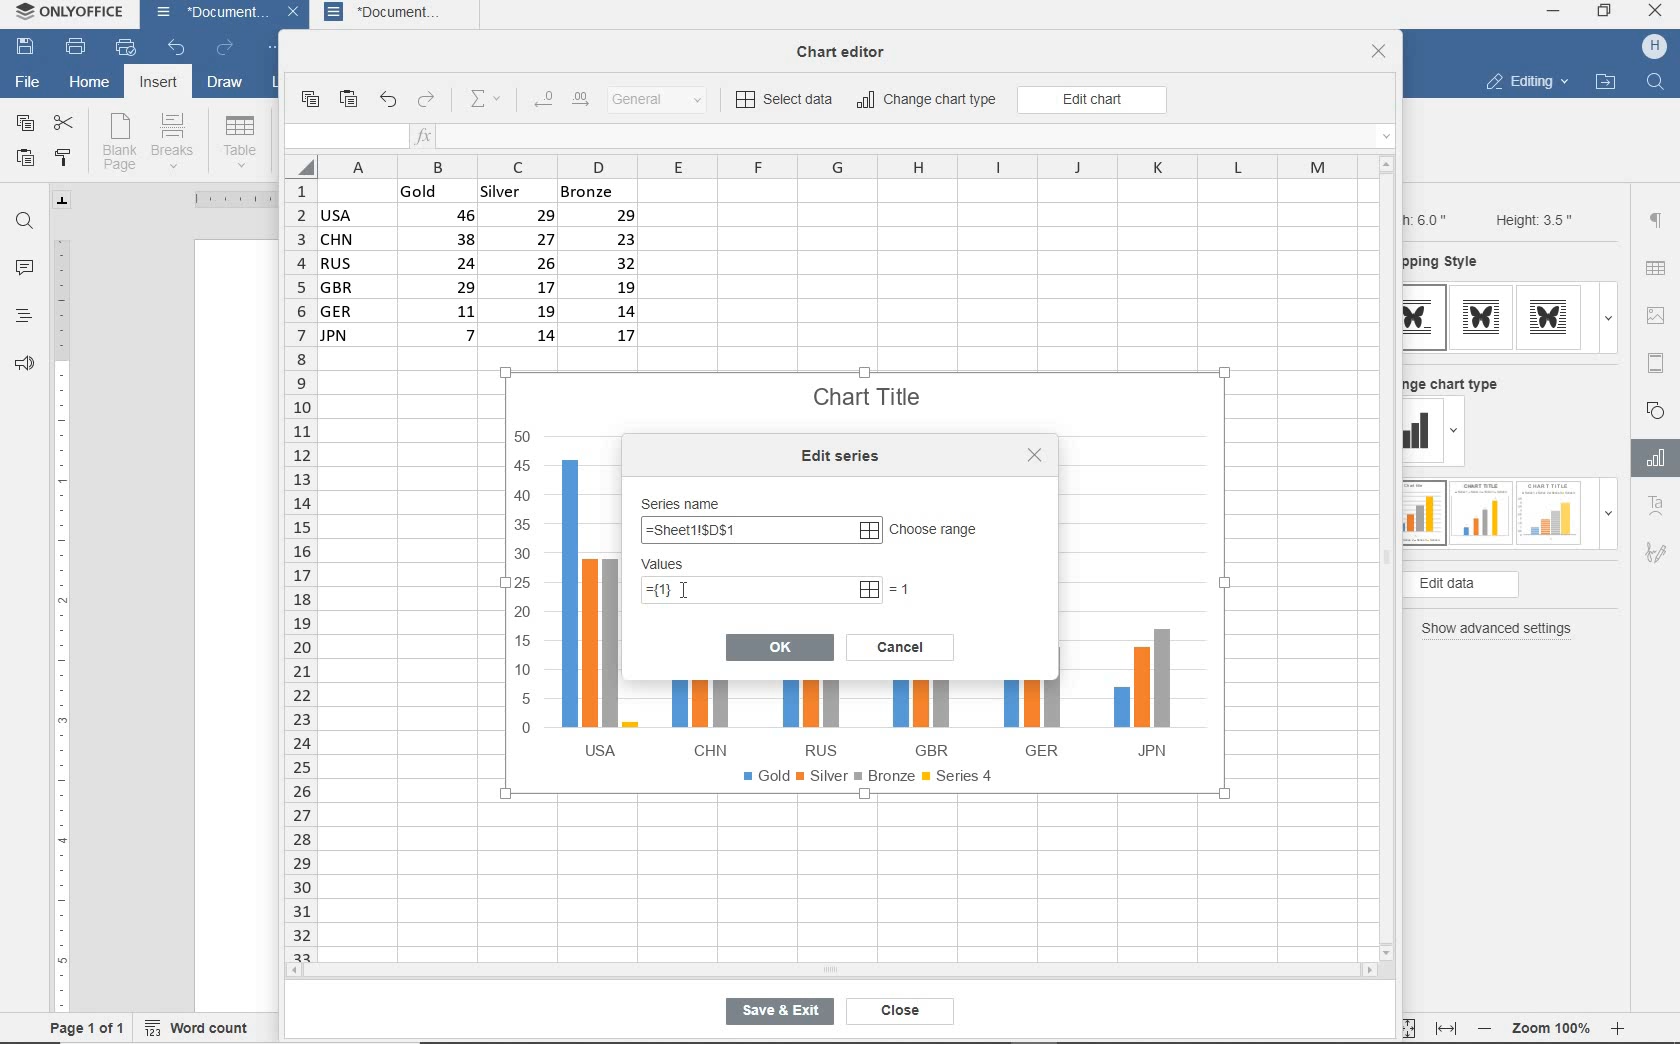 The image size is (1680, 1044). Describe the element at coordinates (119, 142) in the screenshot. I see `blank page` at that location.